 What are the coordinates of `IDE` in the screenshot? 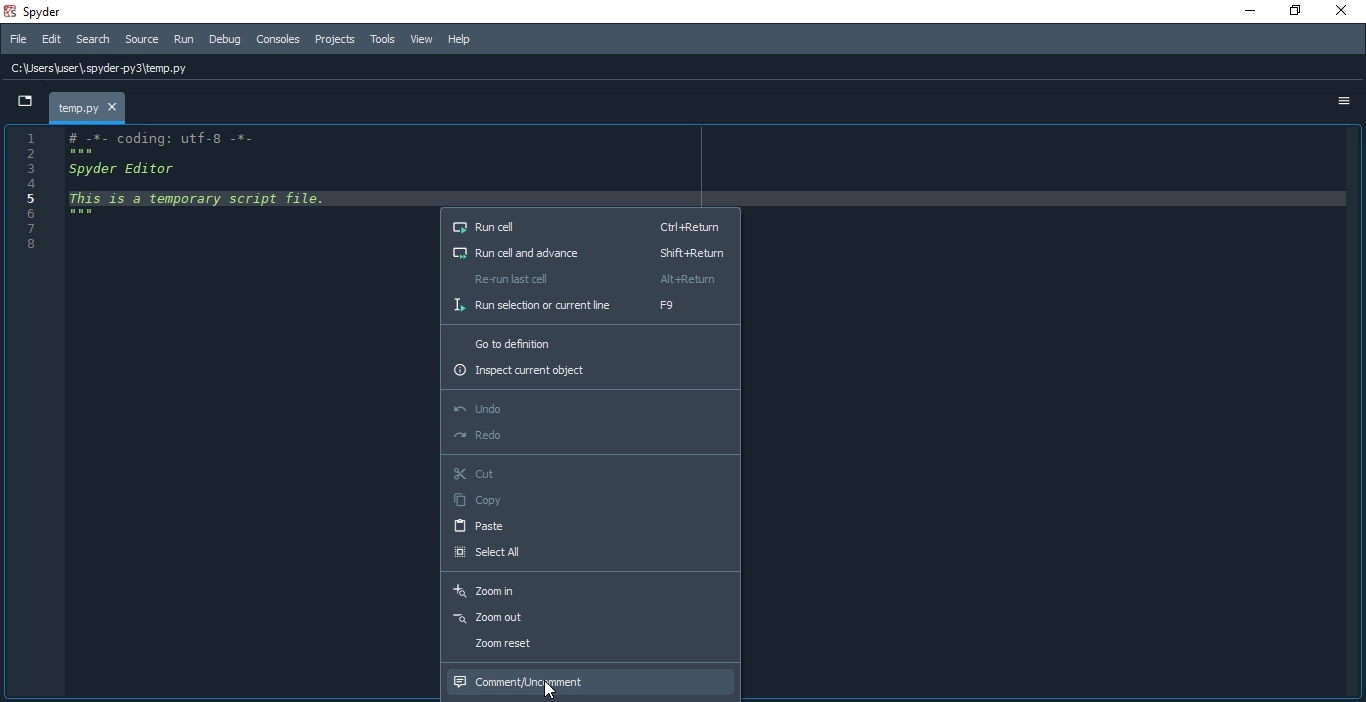 It's located at (236, 412).